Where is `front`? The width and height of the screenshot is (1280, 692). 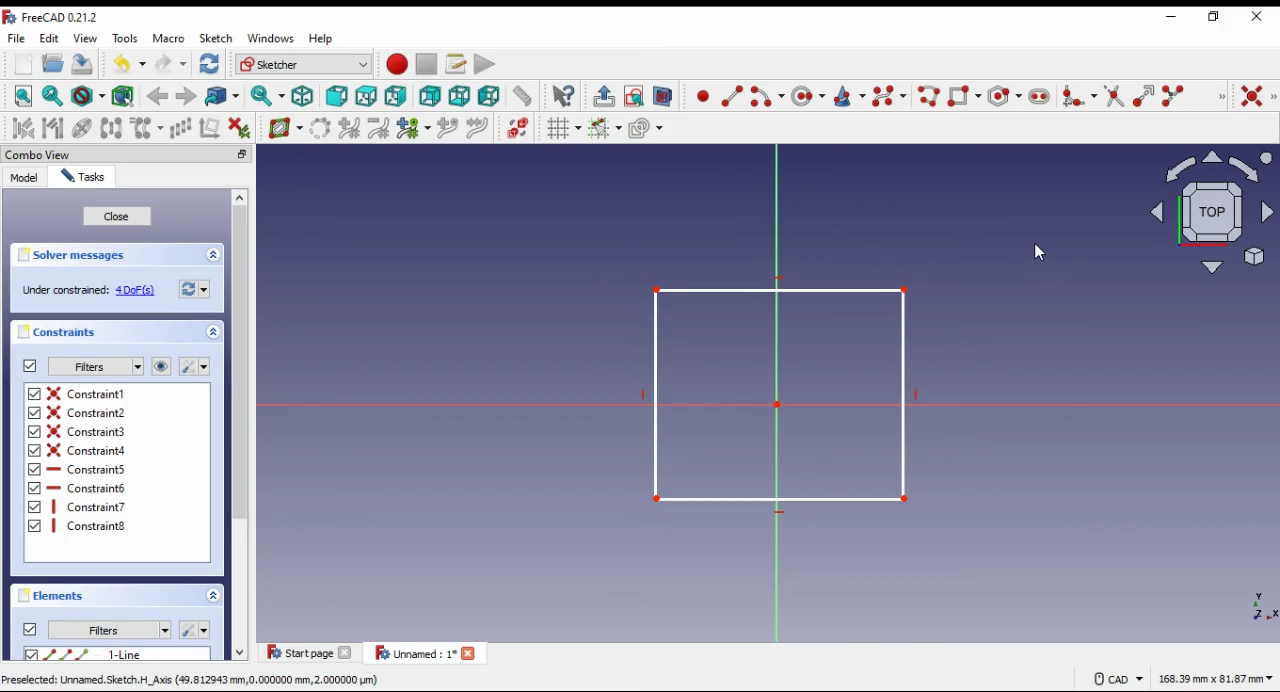
front is located at coordinates (336, 96).